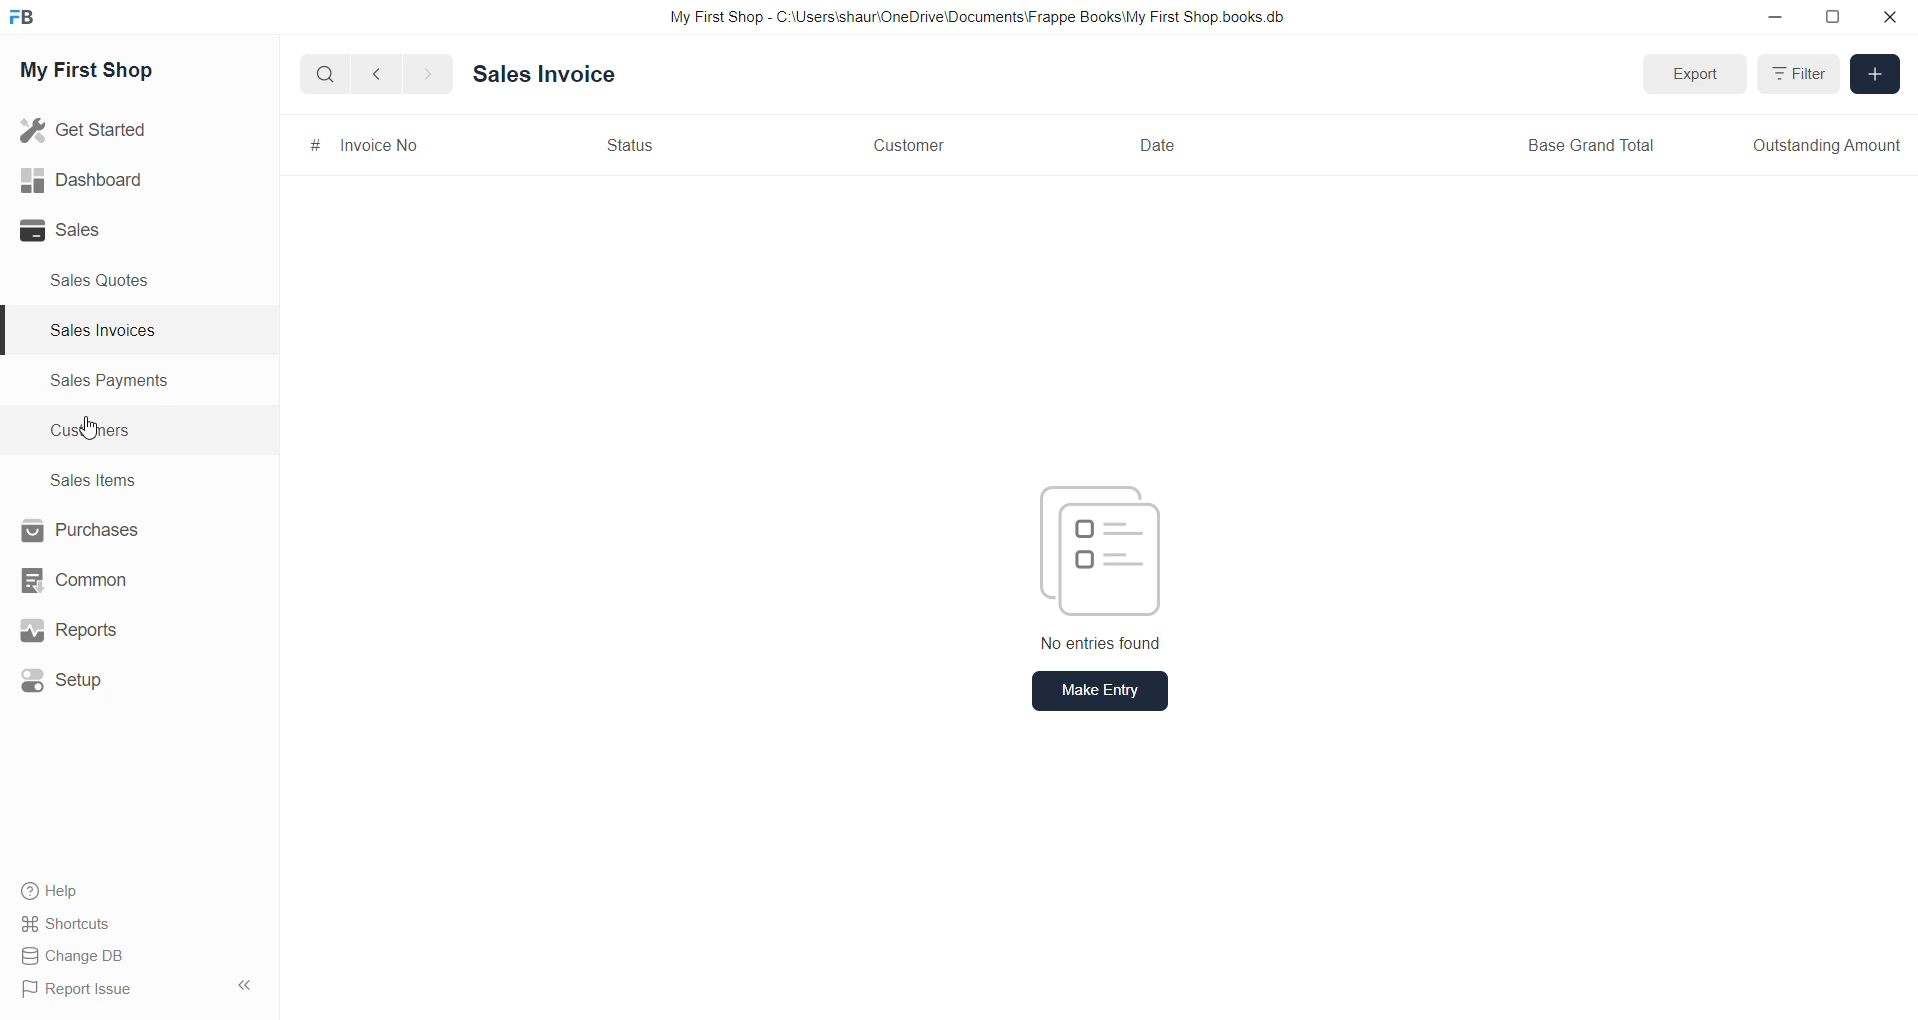 Image resolution: width=1918 pixels, height=1020 pixels. I want to click on Help, so click(47, 888).